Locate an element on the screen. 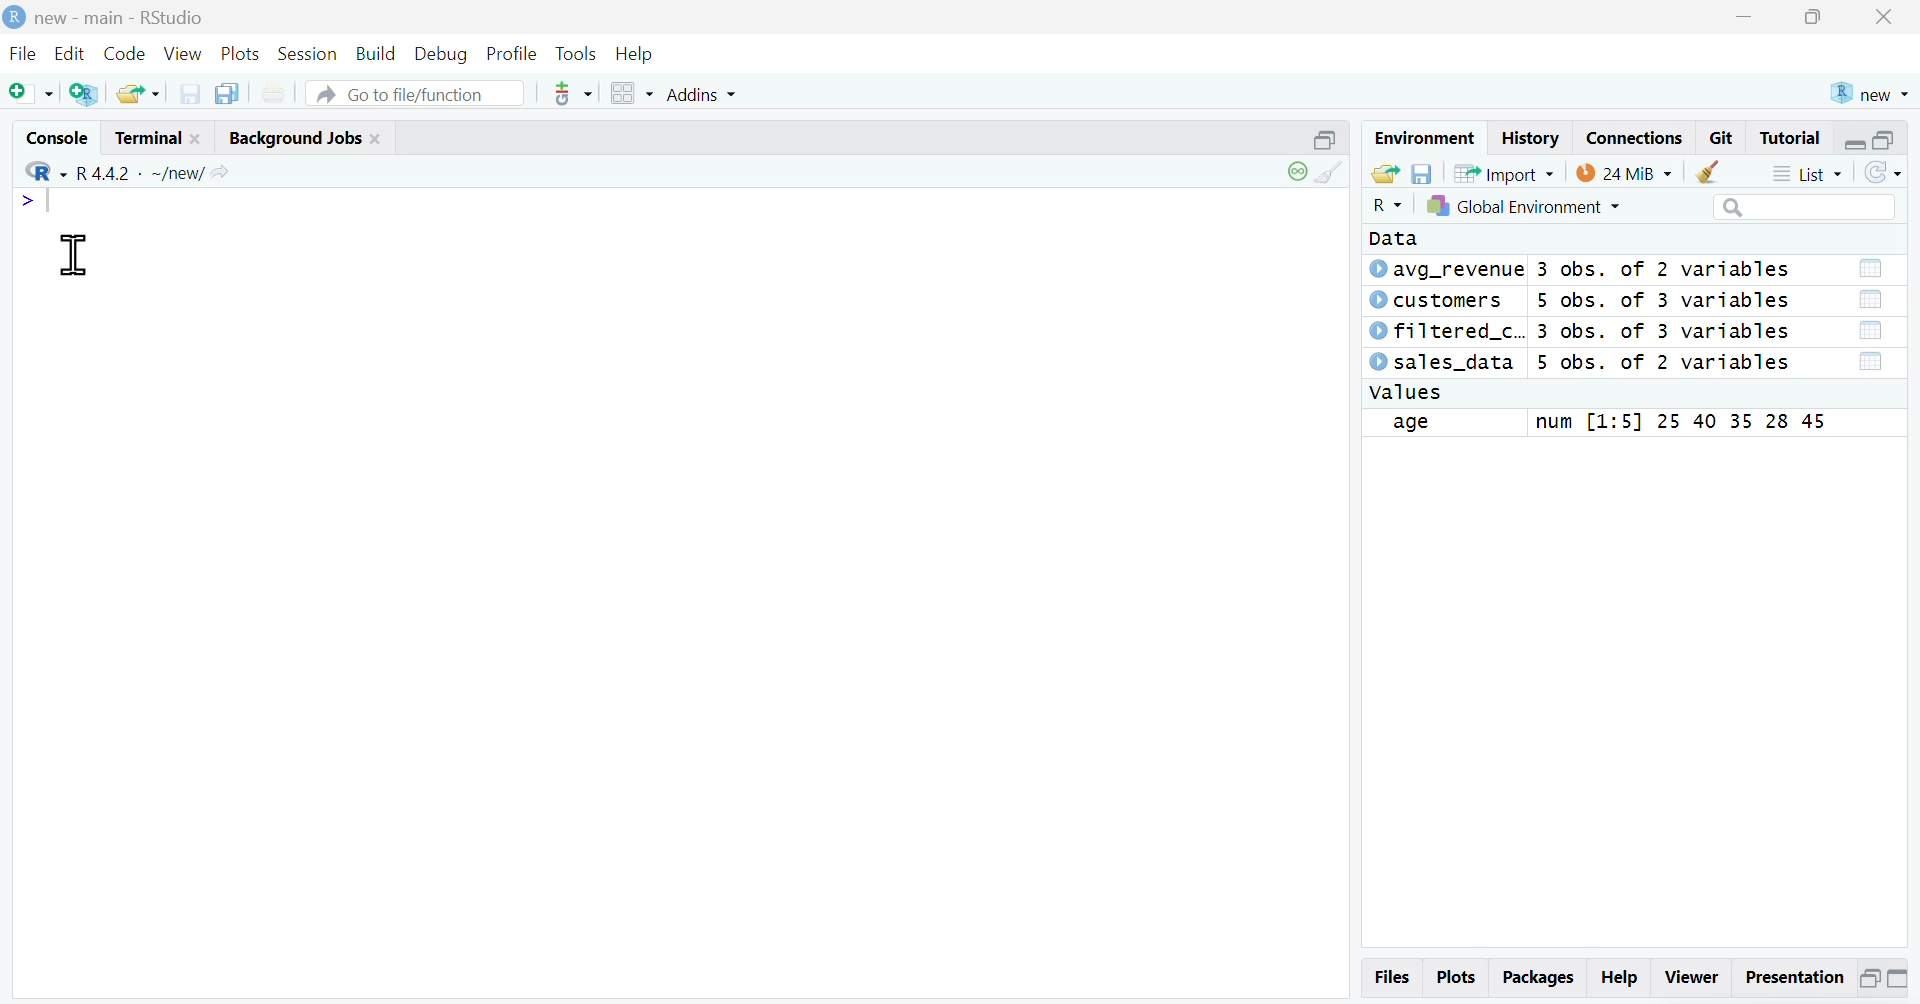 Image resolution: width=1920 pixels, height=1004 pixels. History is located at coordinates (1532, 138).